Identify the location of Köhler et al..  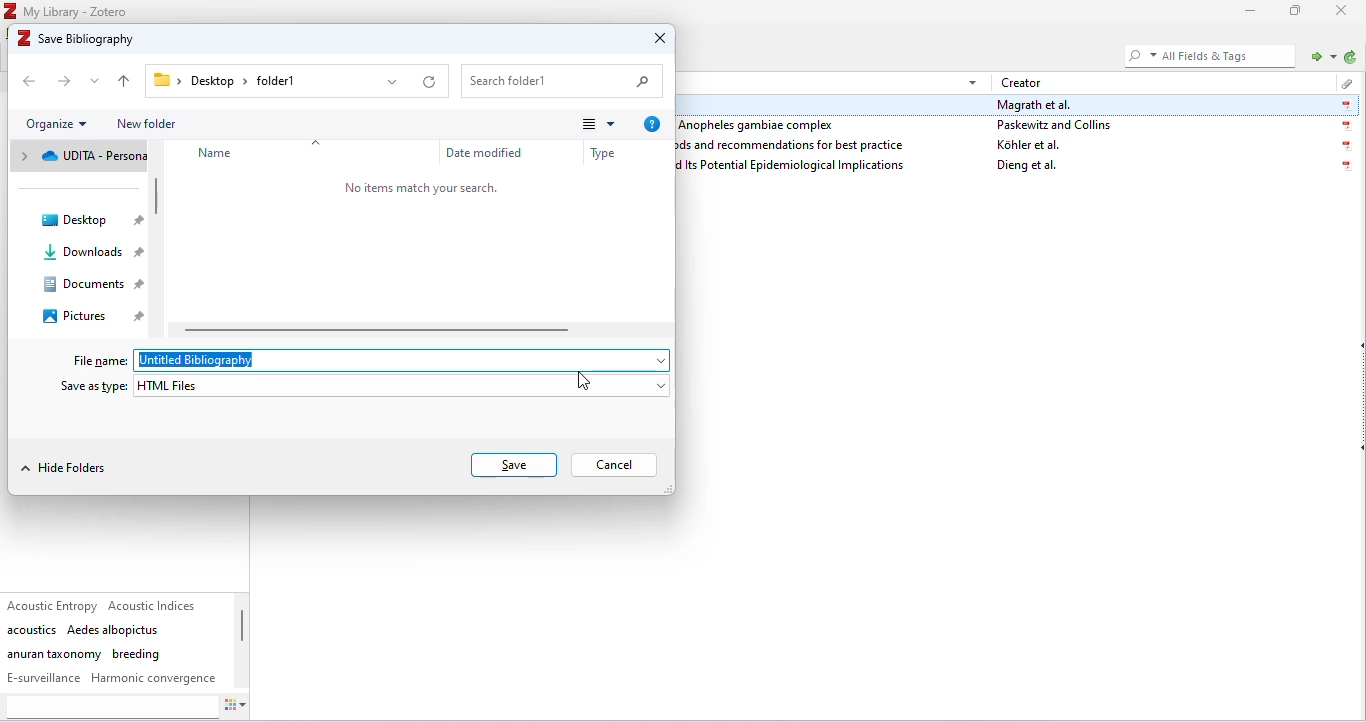
(1030, 145).